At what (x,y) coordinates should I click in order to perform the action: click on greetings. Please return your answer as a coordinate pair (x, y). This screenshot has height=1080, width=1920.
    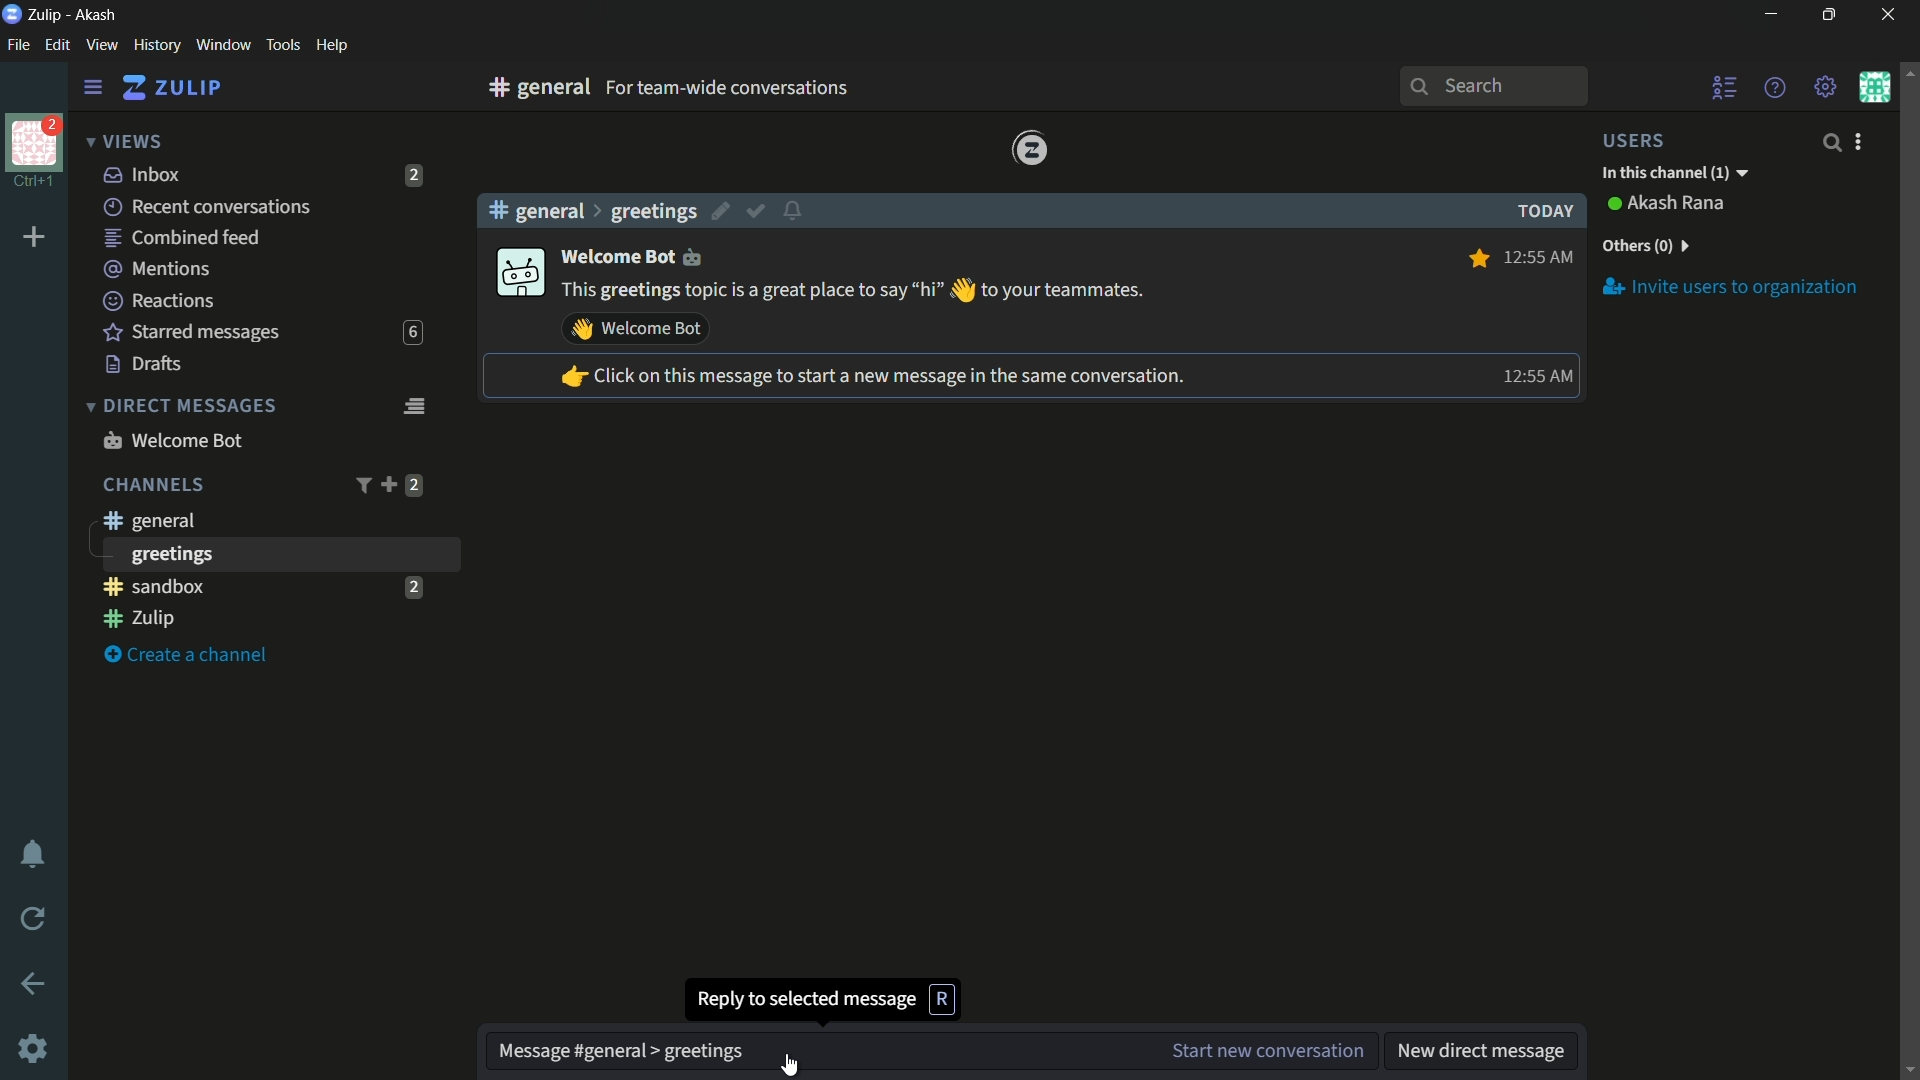
    Looking at the image, I should click on (653, 211).